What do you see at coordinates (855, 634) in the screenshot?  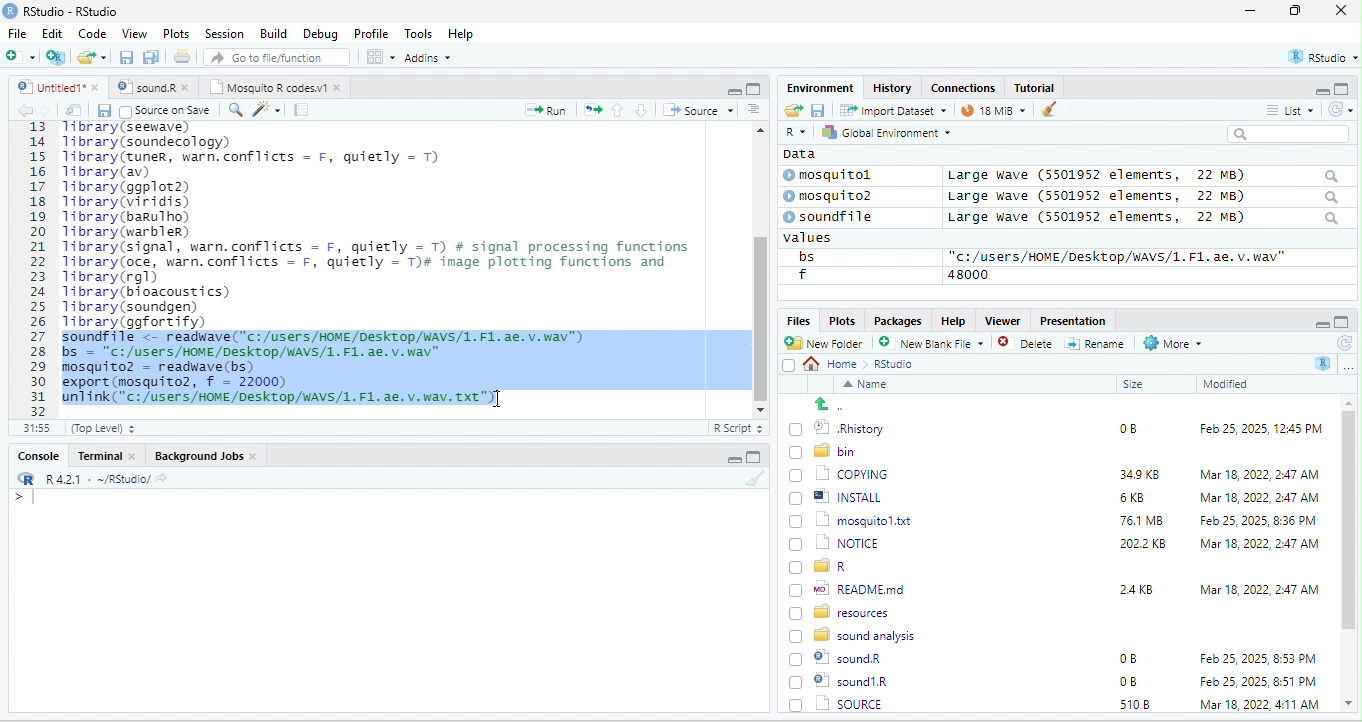 I see `8 sound analysis` at bounding box center [855, 634].